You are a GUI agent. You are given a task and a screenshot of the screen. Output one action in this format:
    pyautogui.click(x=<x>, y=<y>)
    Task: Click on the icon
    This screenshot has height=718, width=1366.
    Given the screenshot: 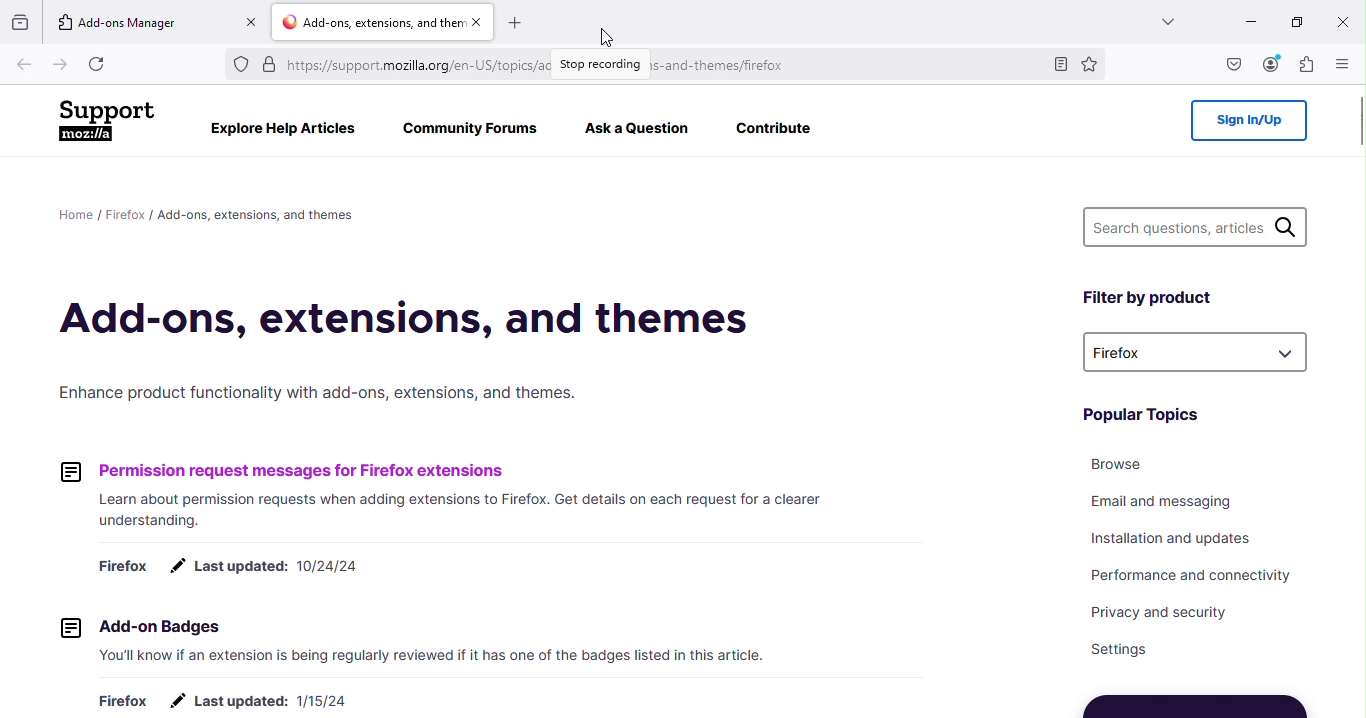 What is the action you would take?
    pyautogui.click(x=69, y=468)
    